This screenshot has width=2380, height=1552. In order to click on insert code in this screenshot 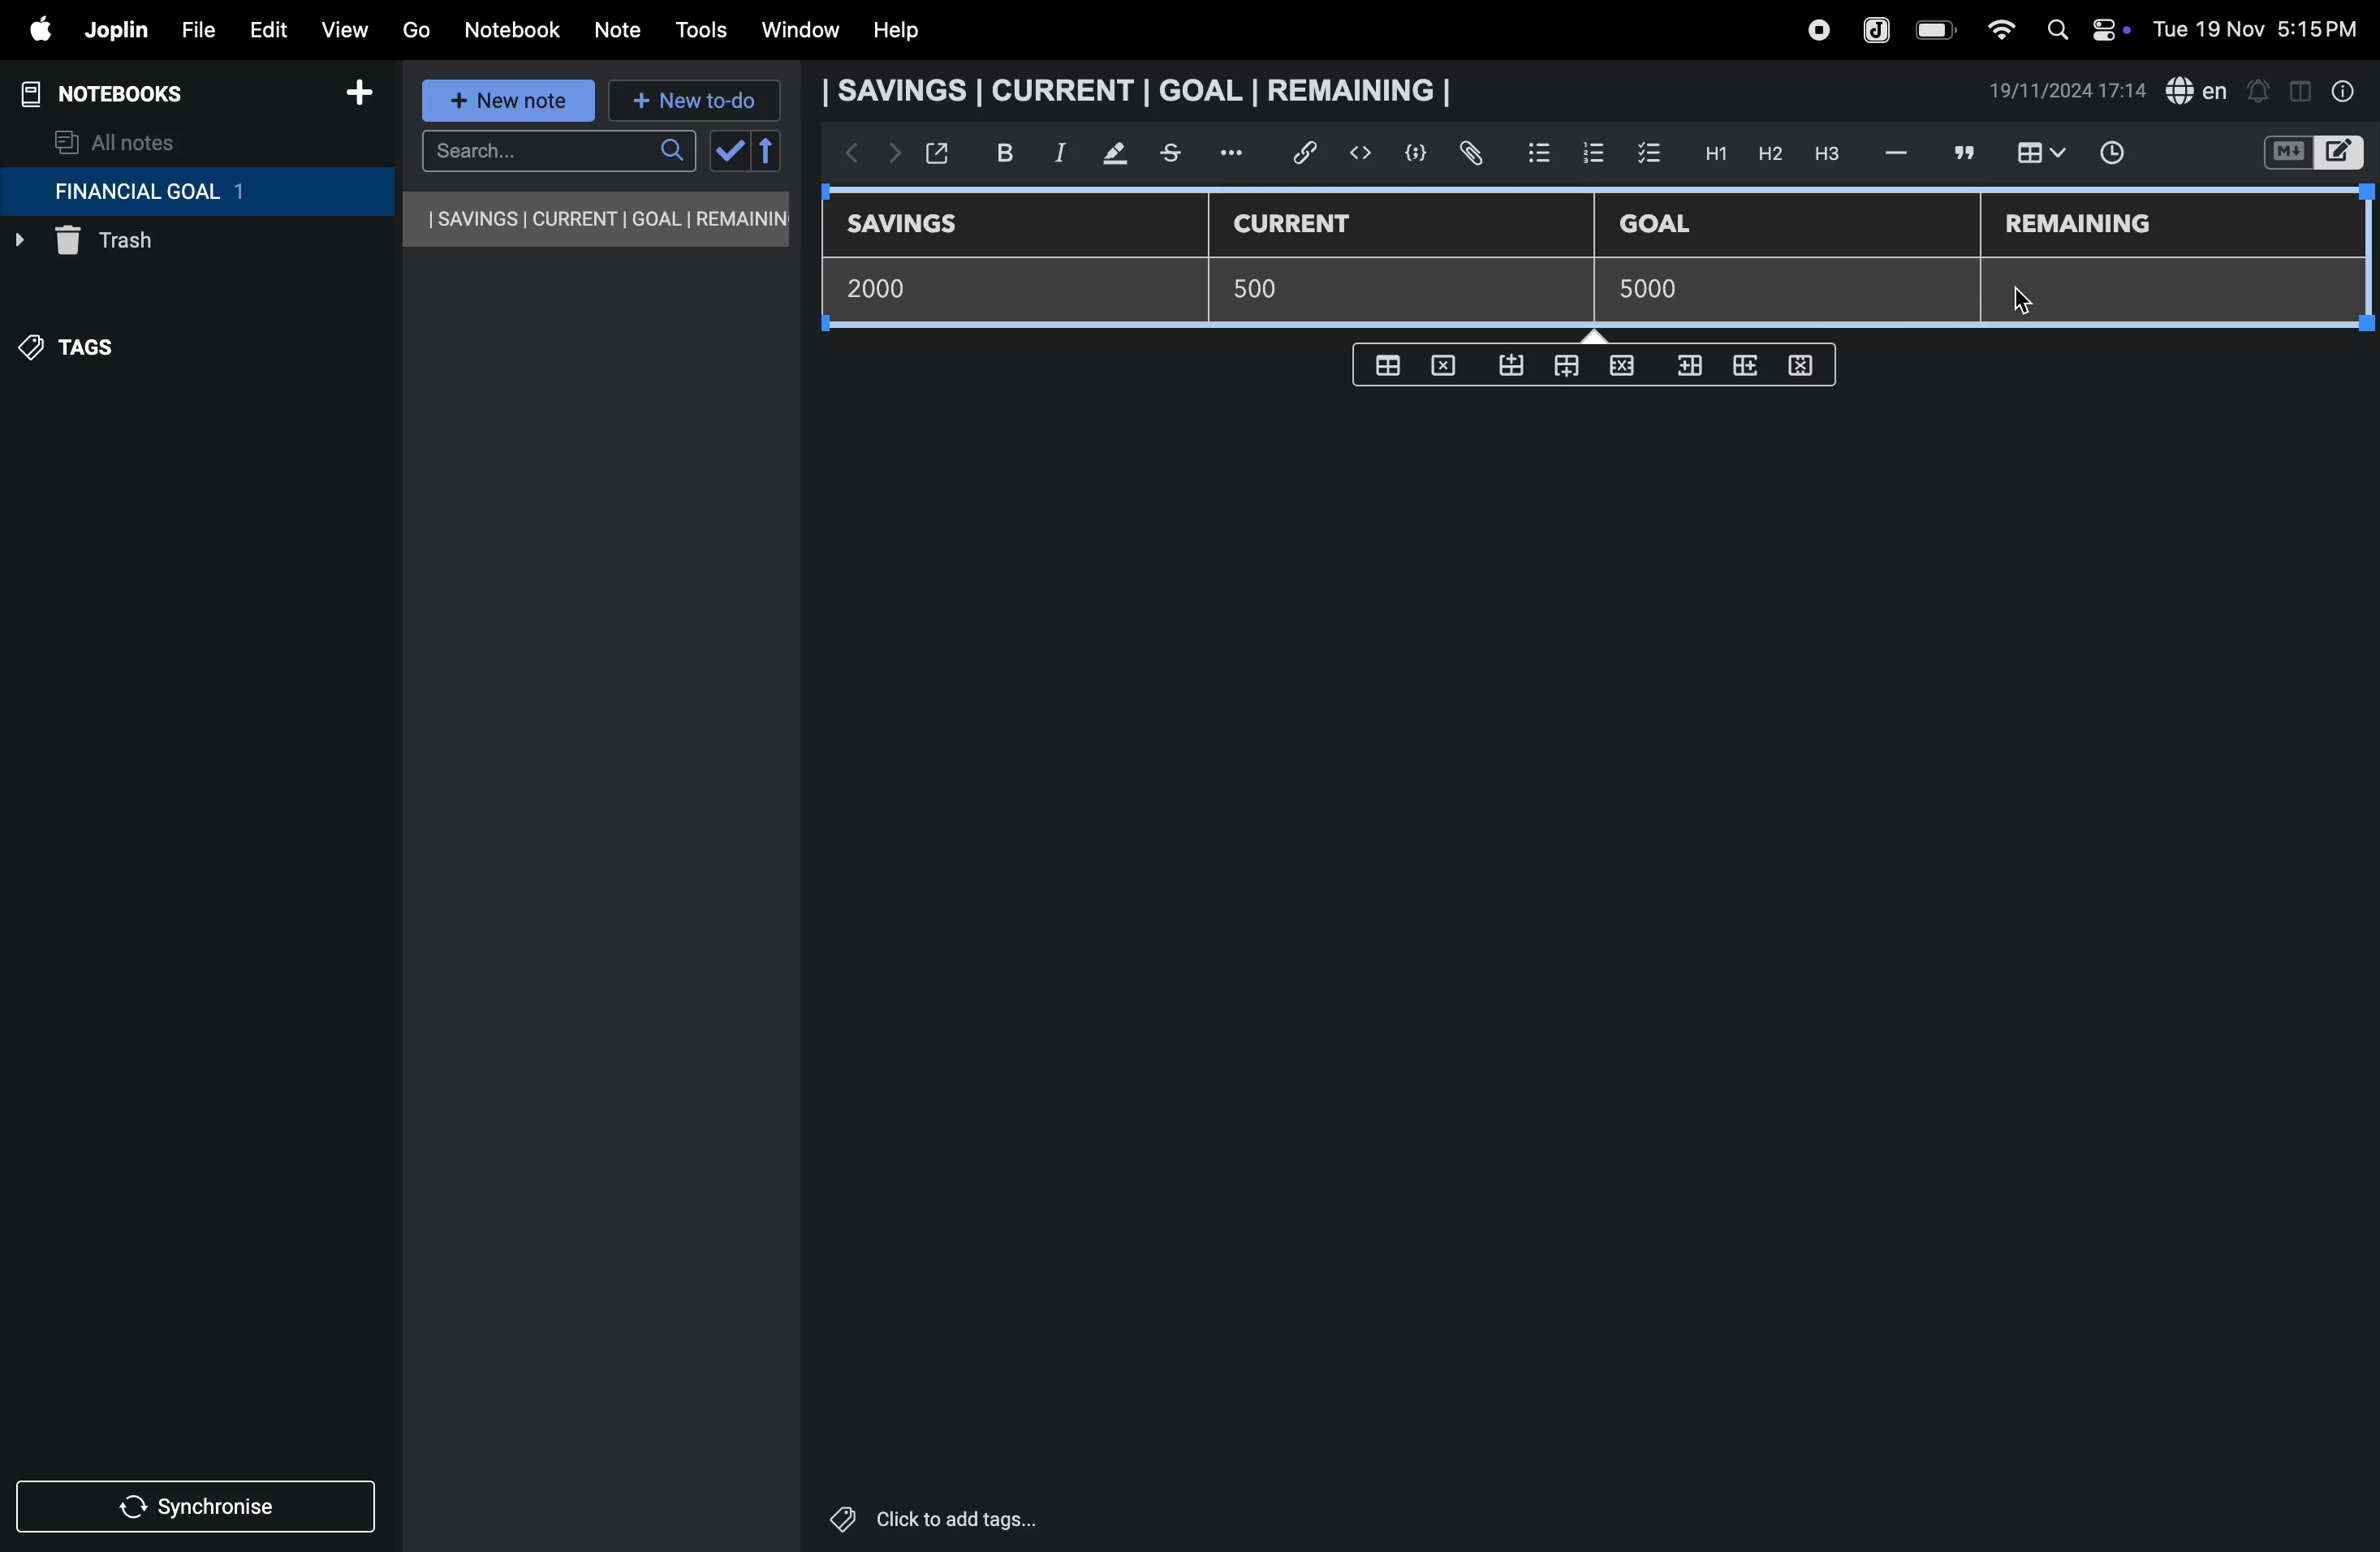, I will do `click(1362, 153)`.